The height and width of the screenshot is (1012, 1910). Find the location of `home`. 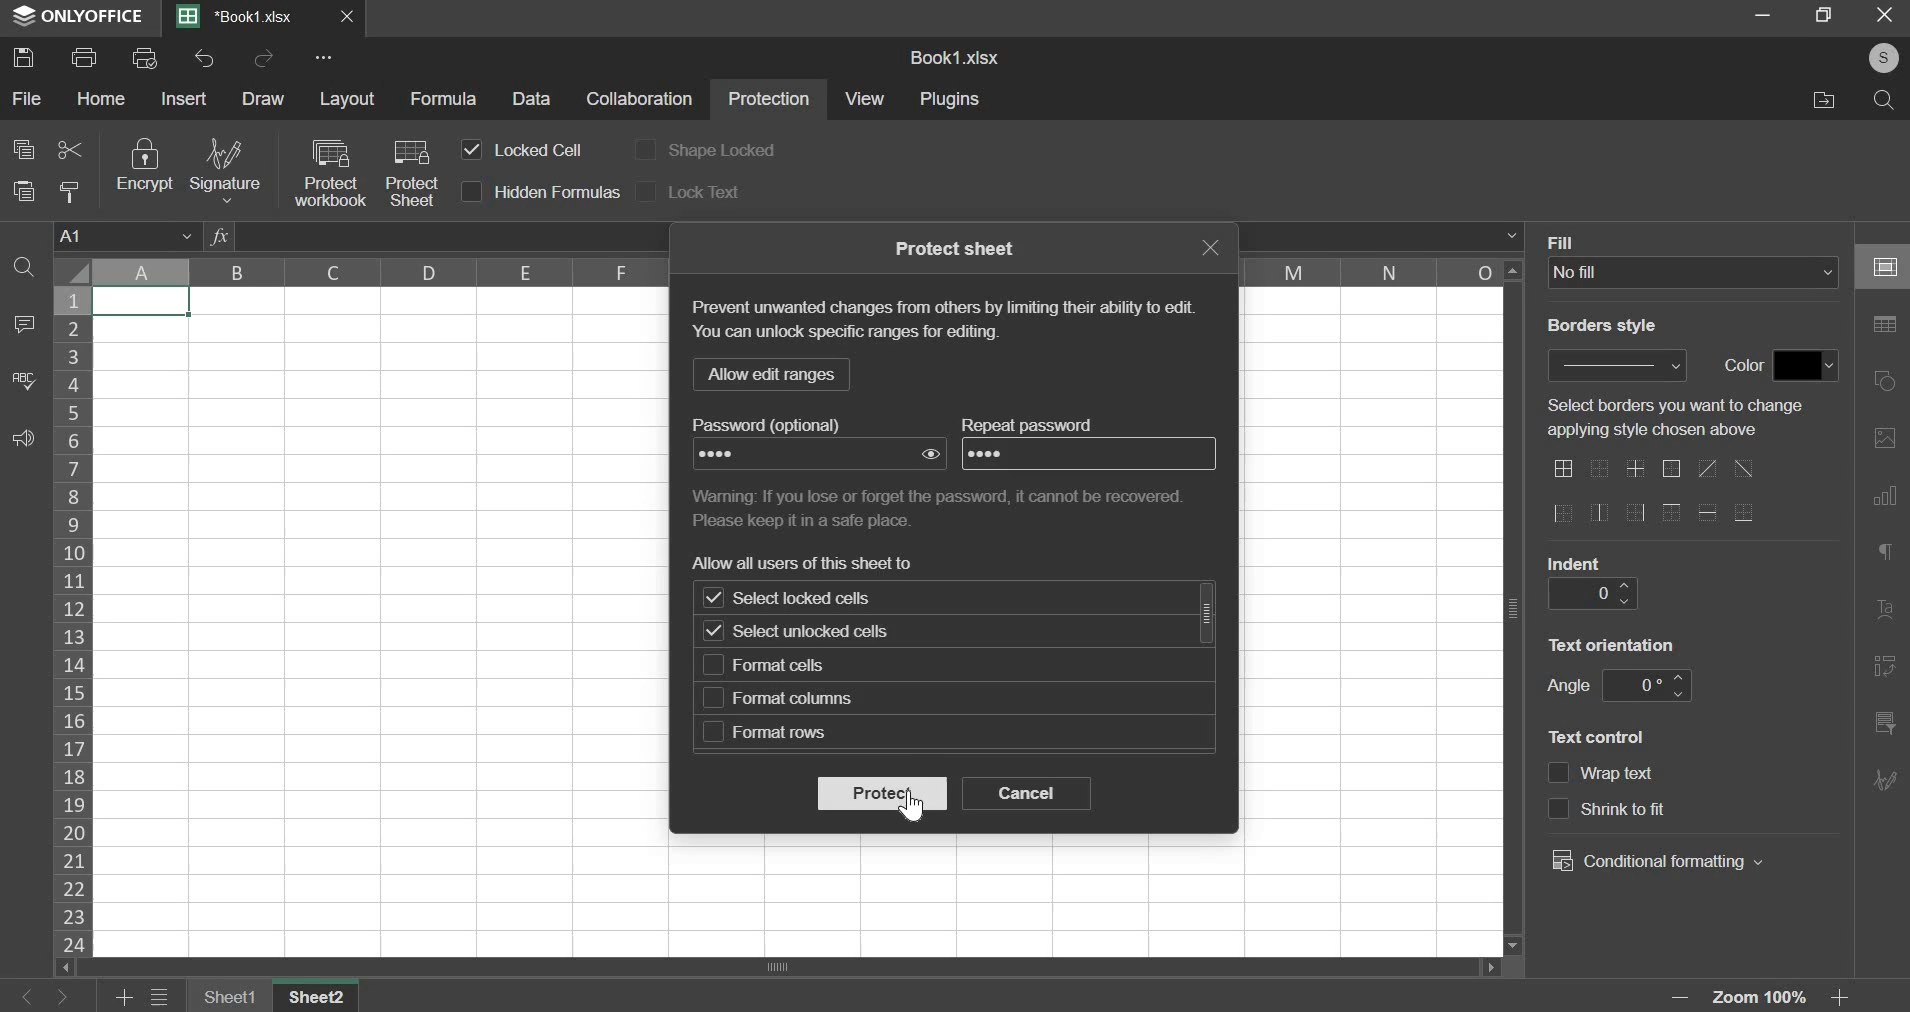

home is located at coordinates (102, 98).